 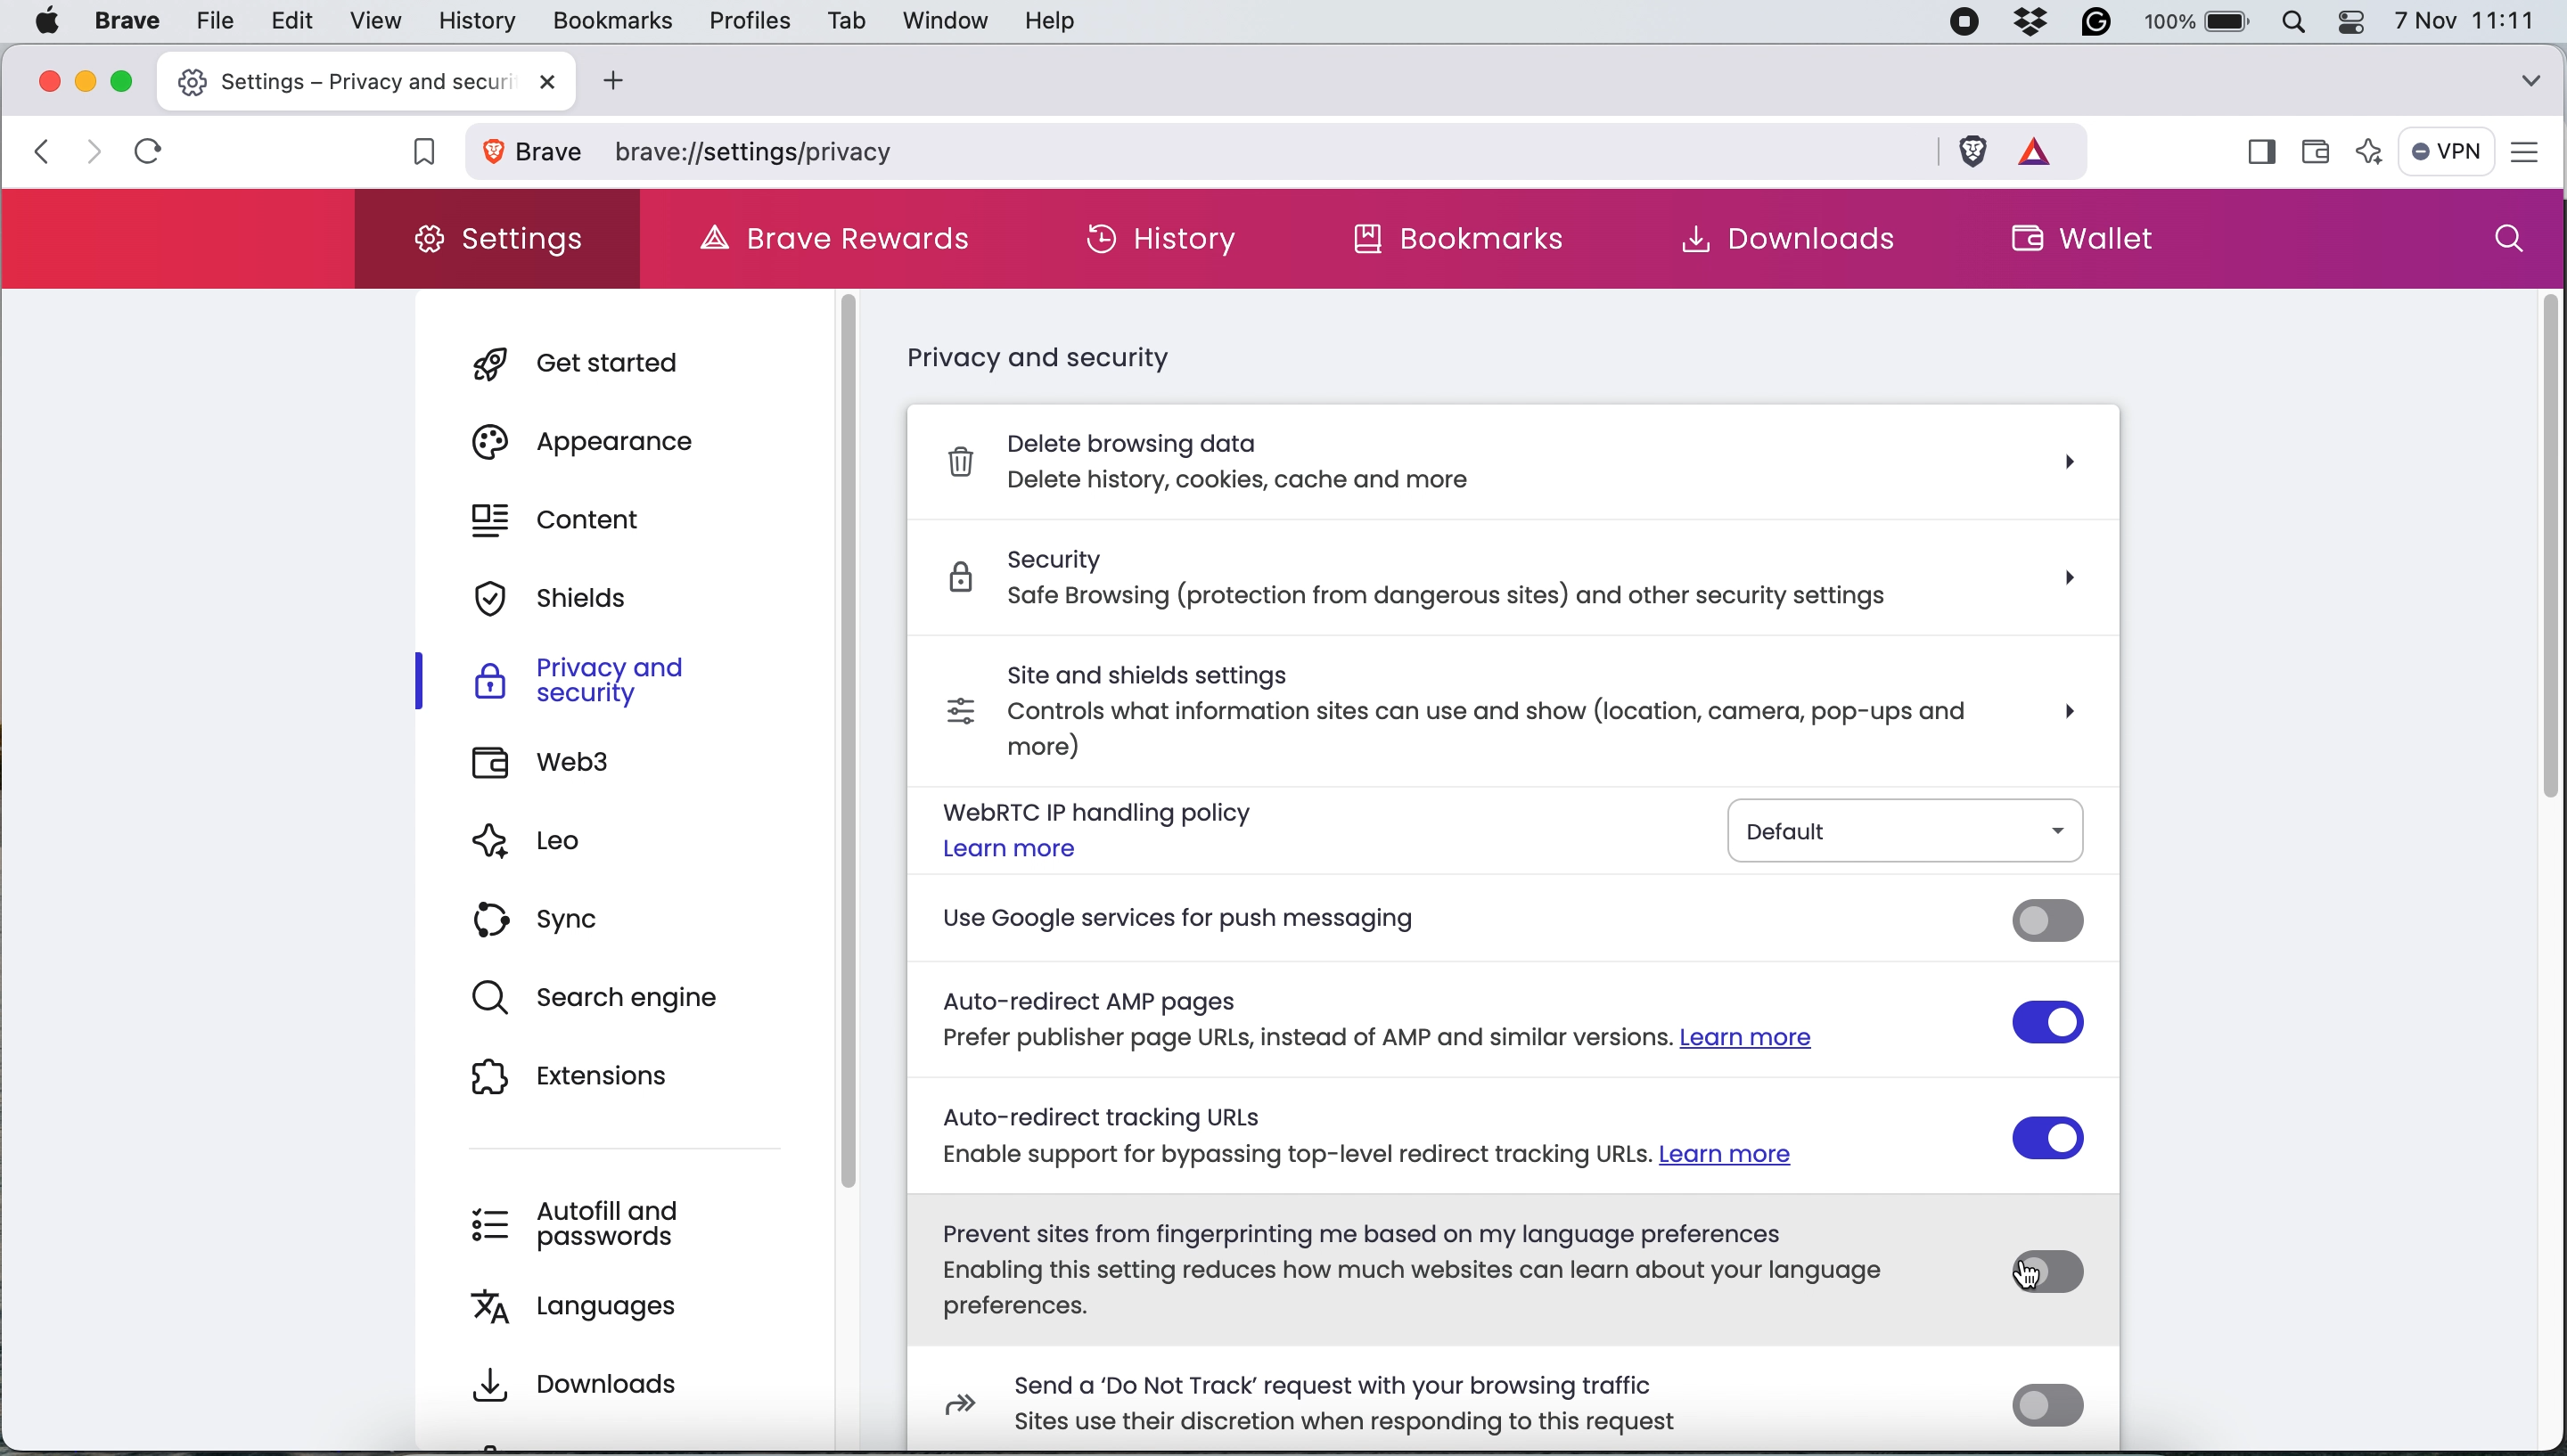 What do you see at coordinates (2323, 144) in the screenshot?
I see `wallet` at bounding box center [2323, 144].